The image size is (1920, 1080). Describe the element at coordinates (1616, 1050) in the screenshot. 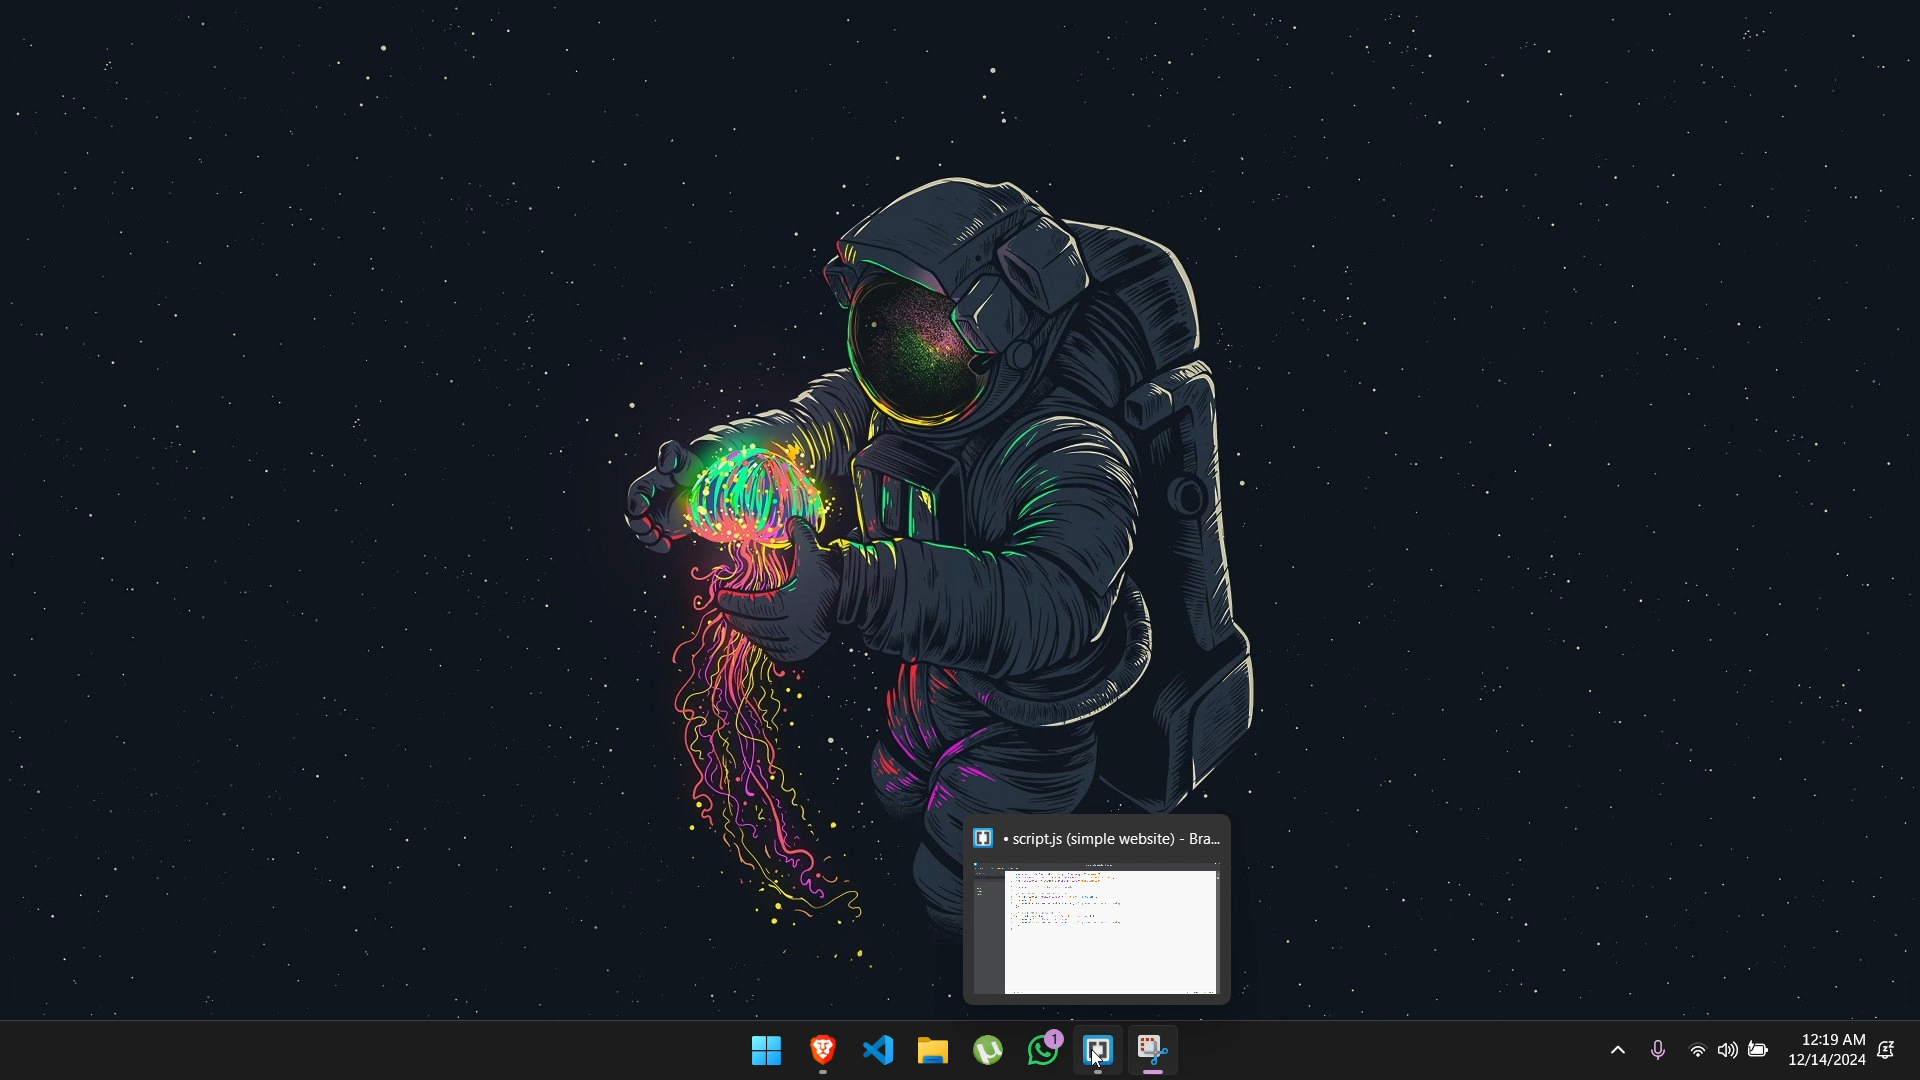

I see `show hidden icons` at that location.